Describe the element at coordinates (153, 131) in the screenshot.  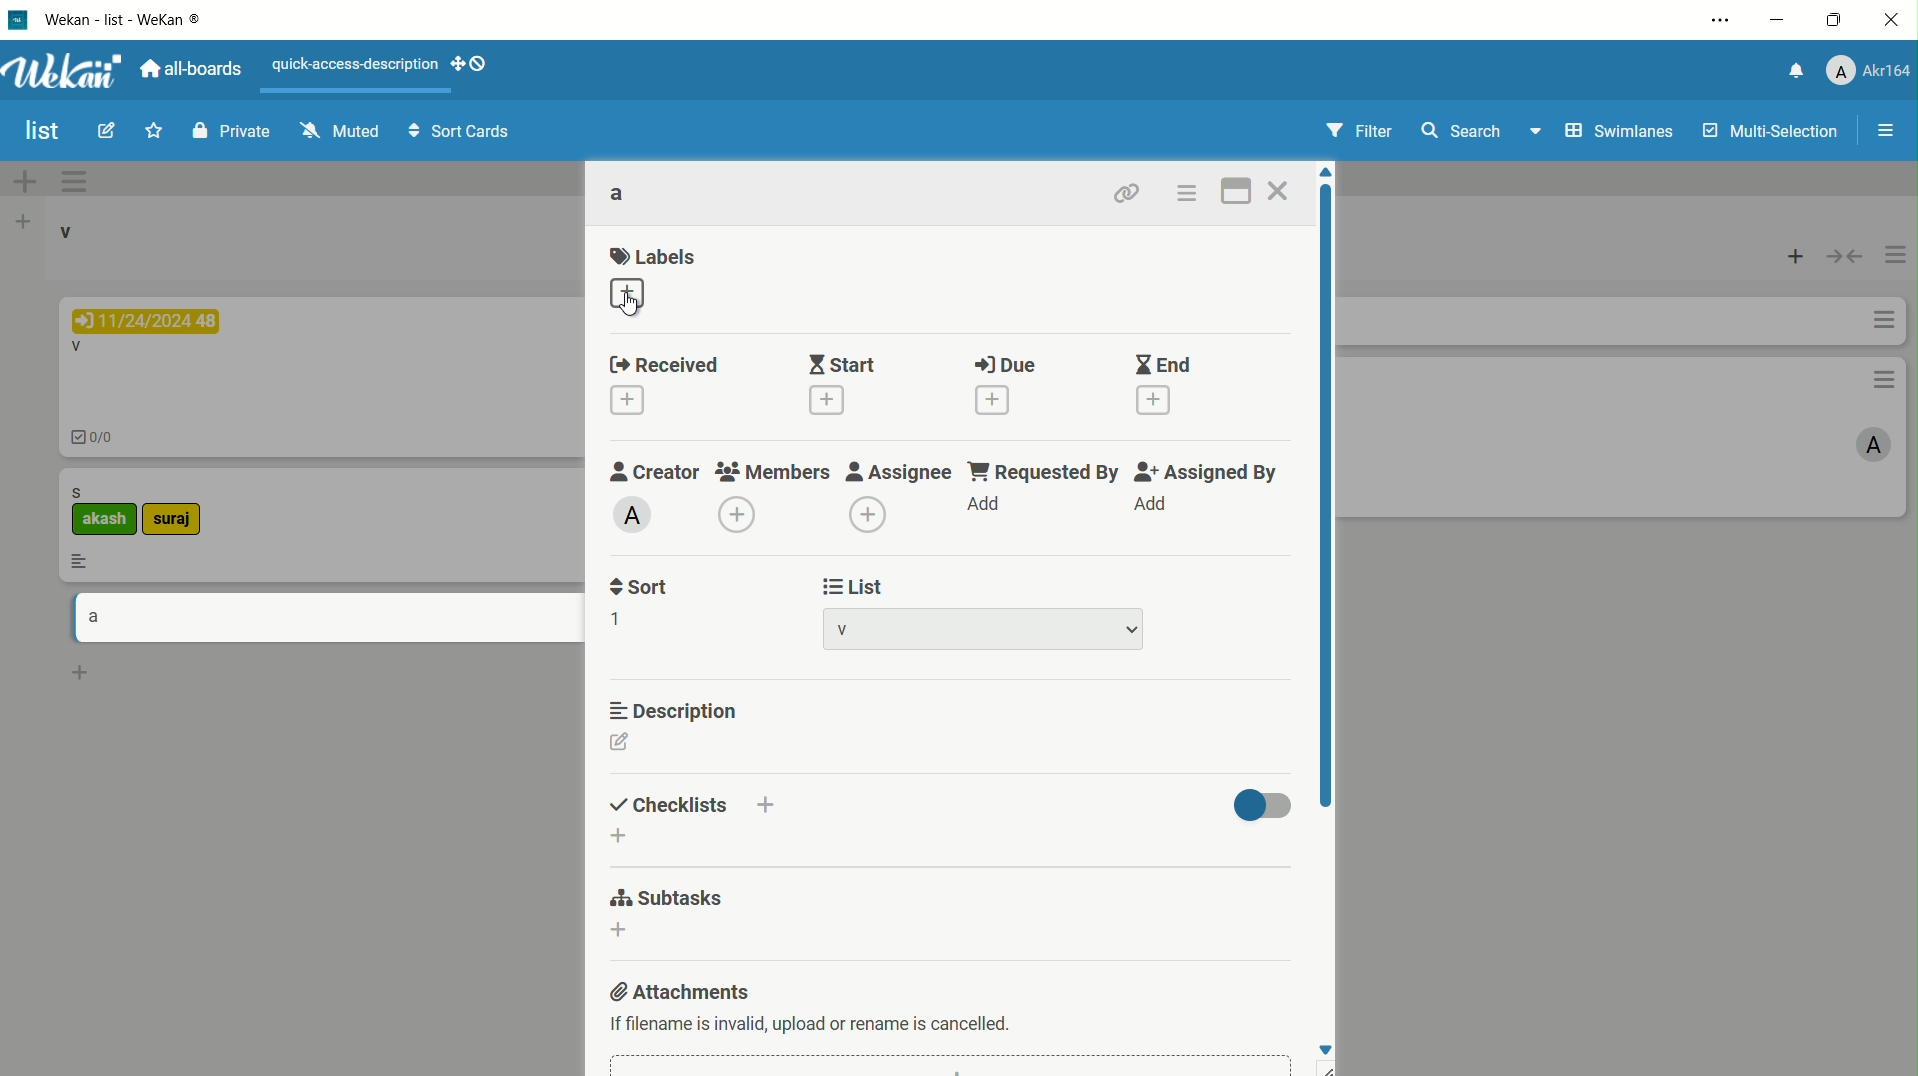
I see `star` at that location.